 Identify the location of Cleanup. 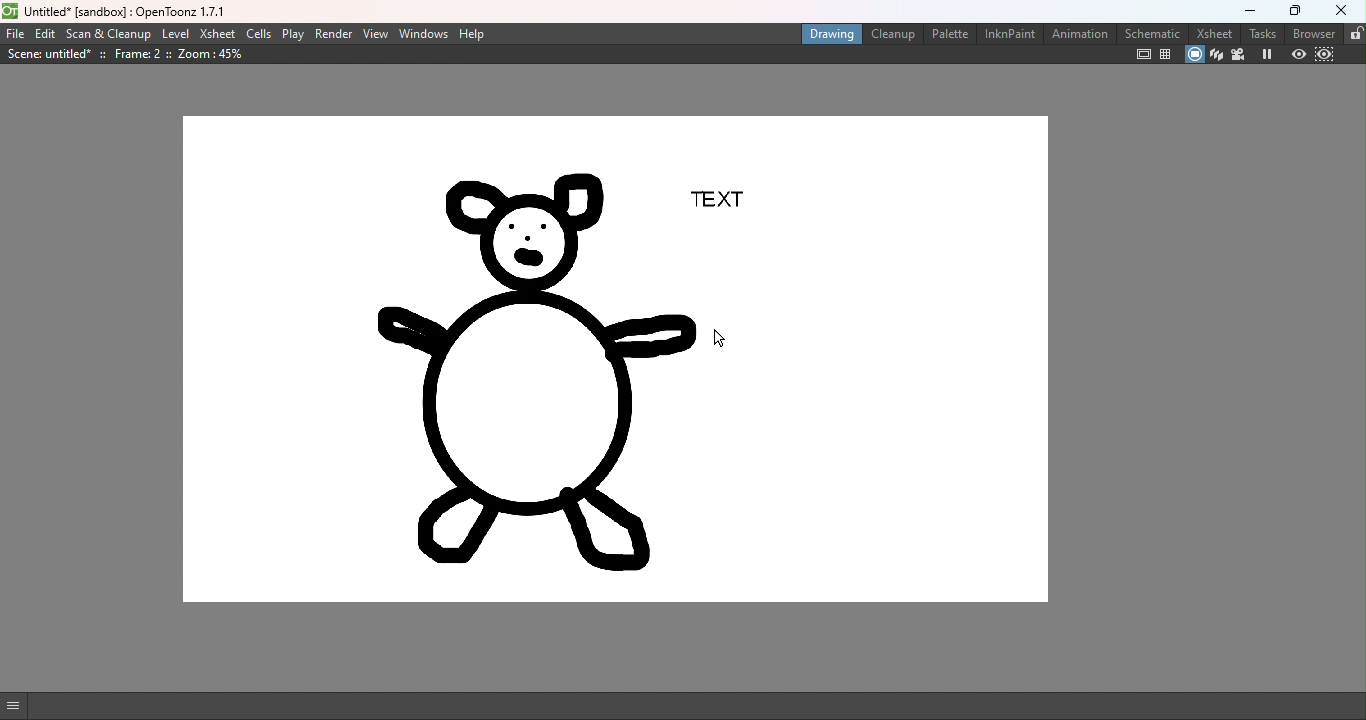
(895, 34).